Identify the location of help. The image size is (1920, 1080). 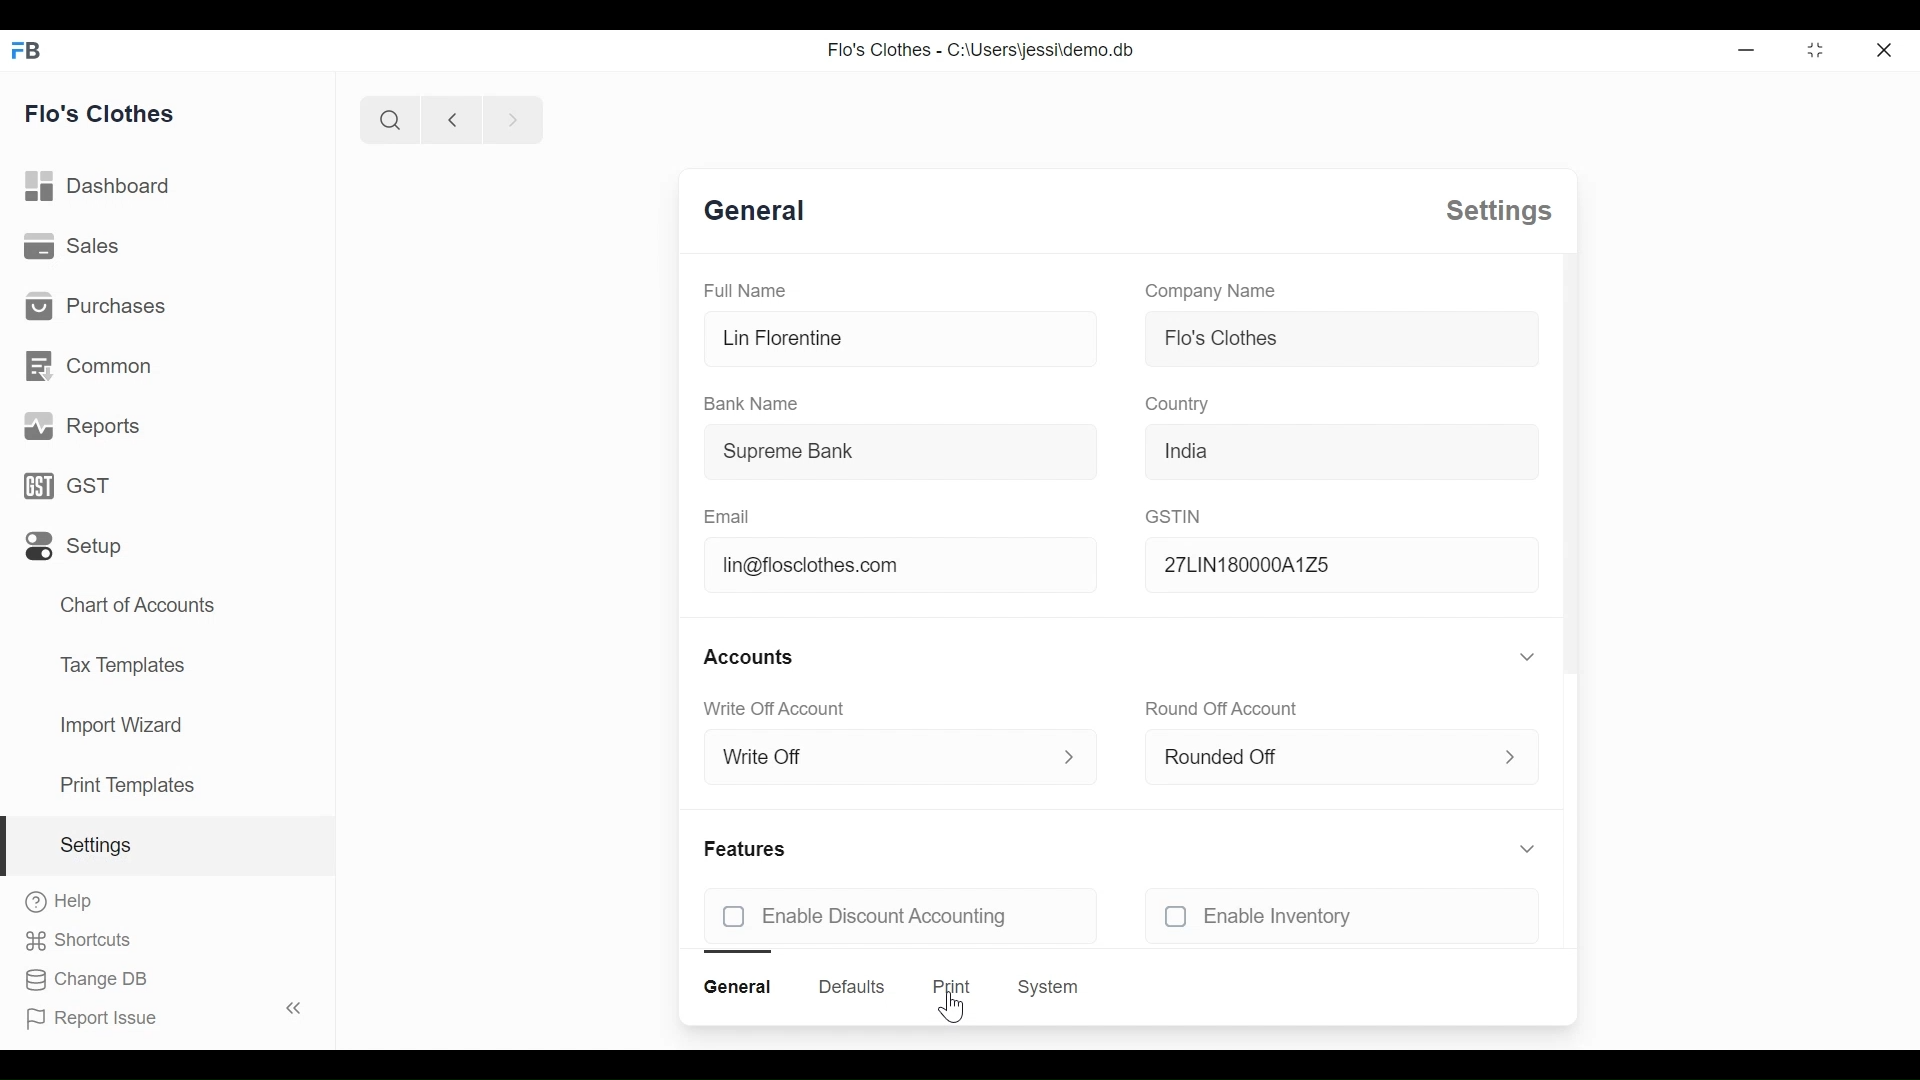
(60, 901).